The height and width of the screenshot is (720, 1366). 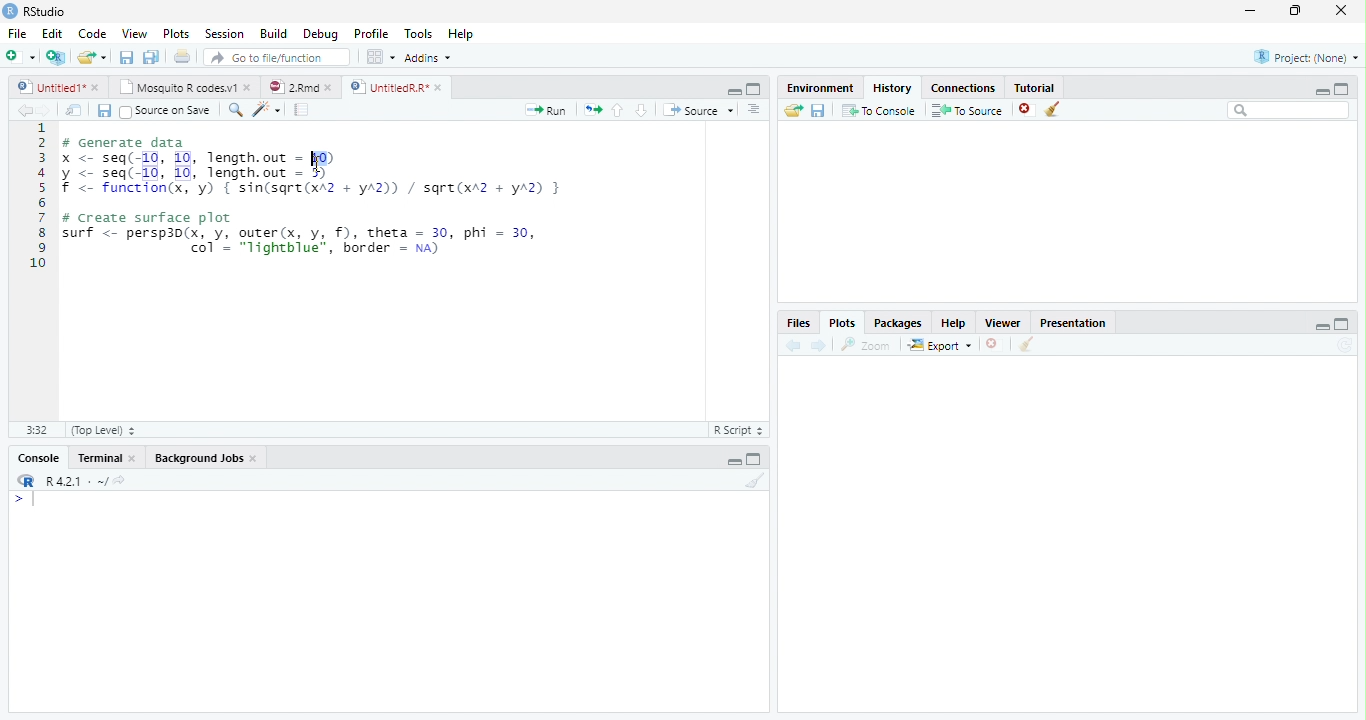 I want to click on New file, so click(x=19, y=57).